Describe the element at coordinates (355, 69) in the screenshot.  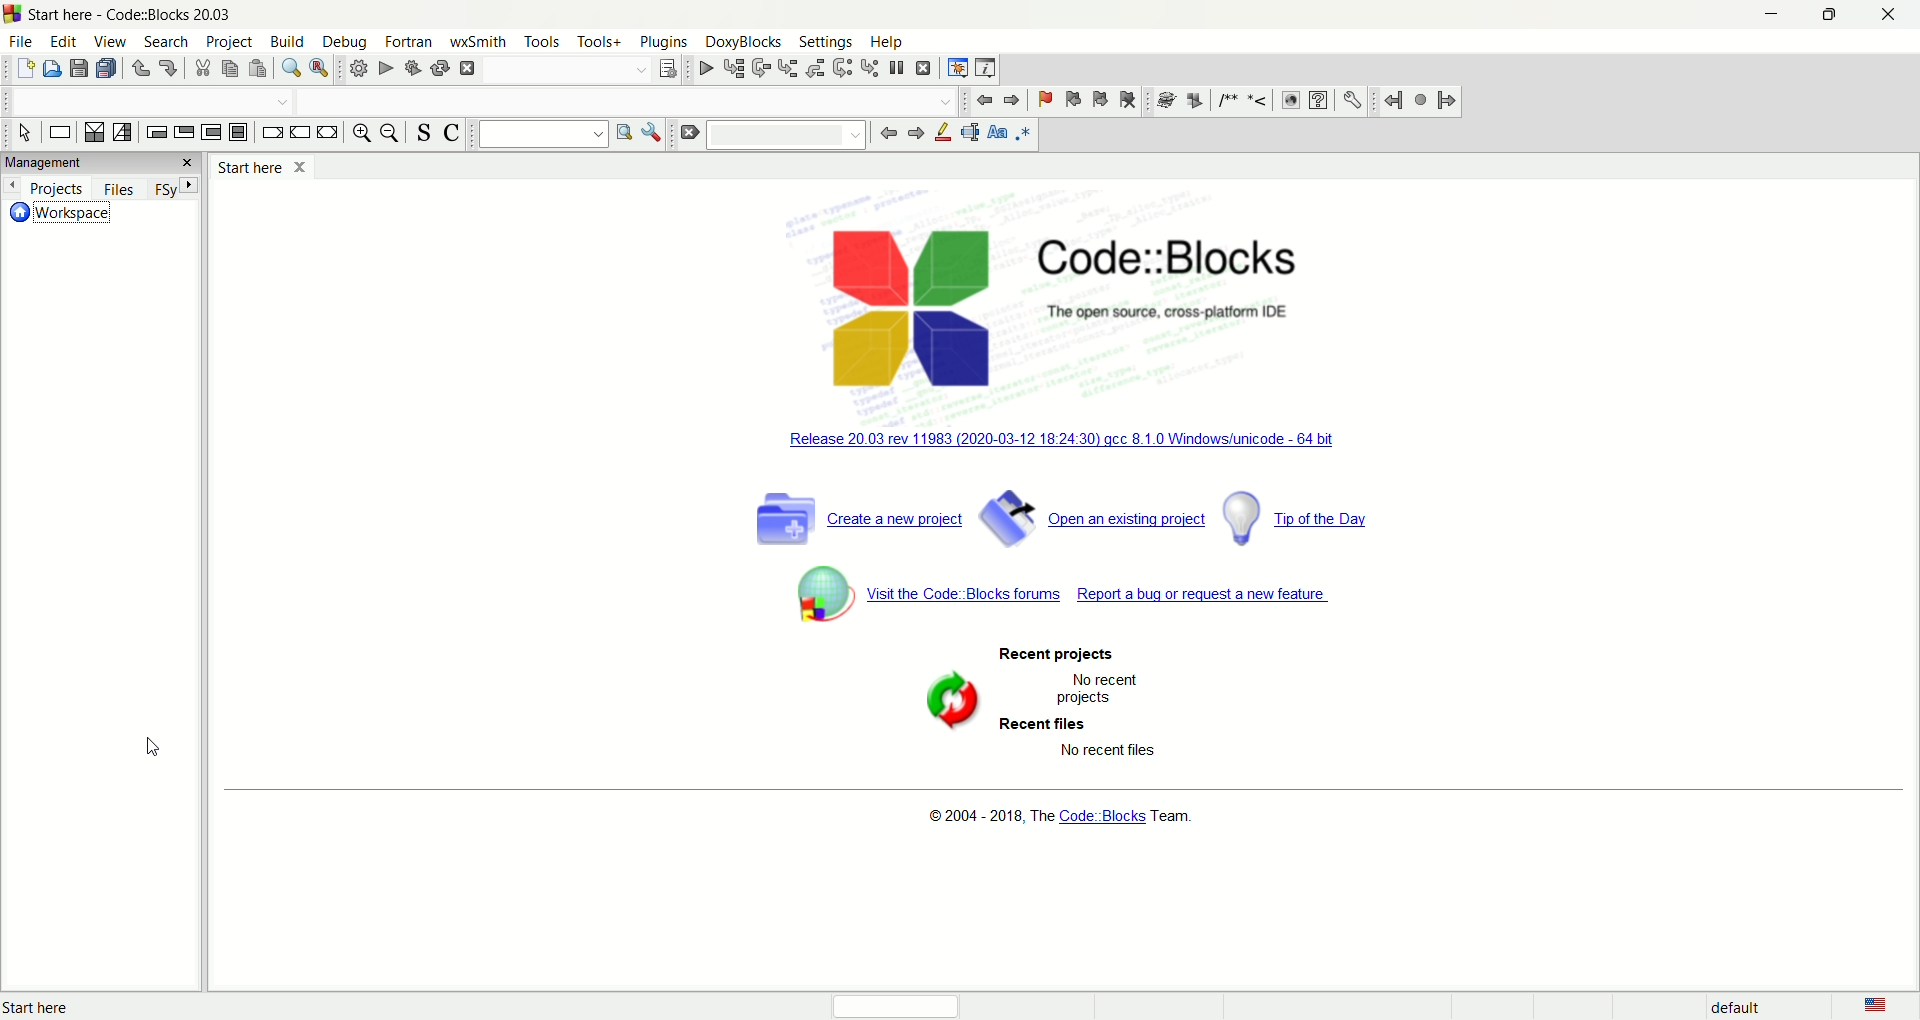
I see `build` at that location.